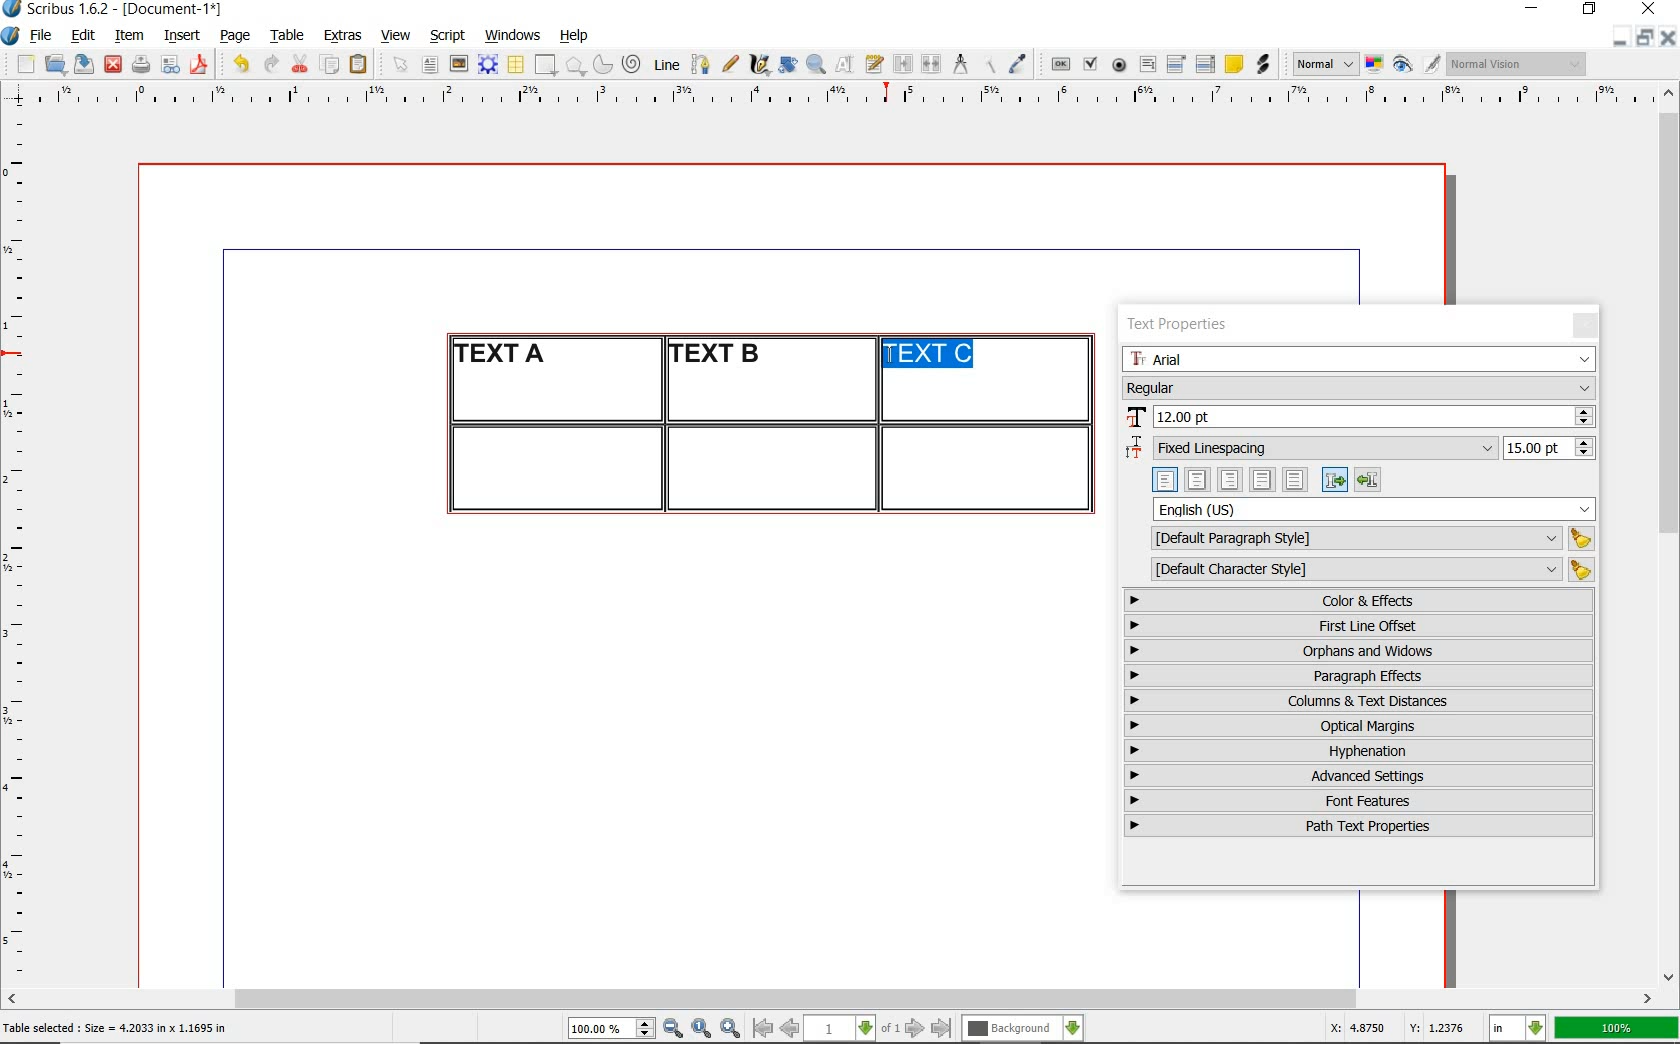 This screenshot has width=1680, height=1044. What do you see at coordinates (699, 64) in the screenshot?
I see `Bezier curve` at bounding box center [699, 64].